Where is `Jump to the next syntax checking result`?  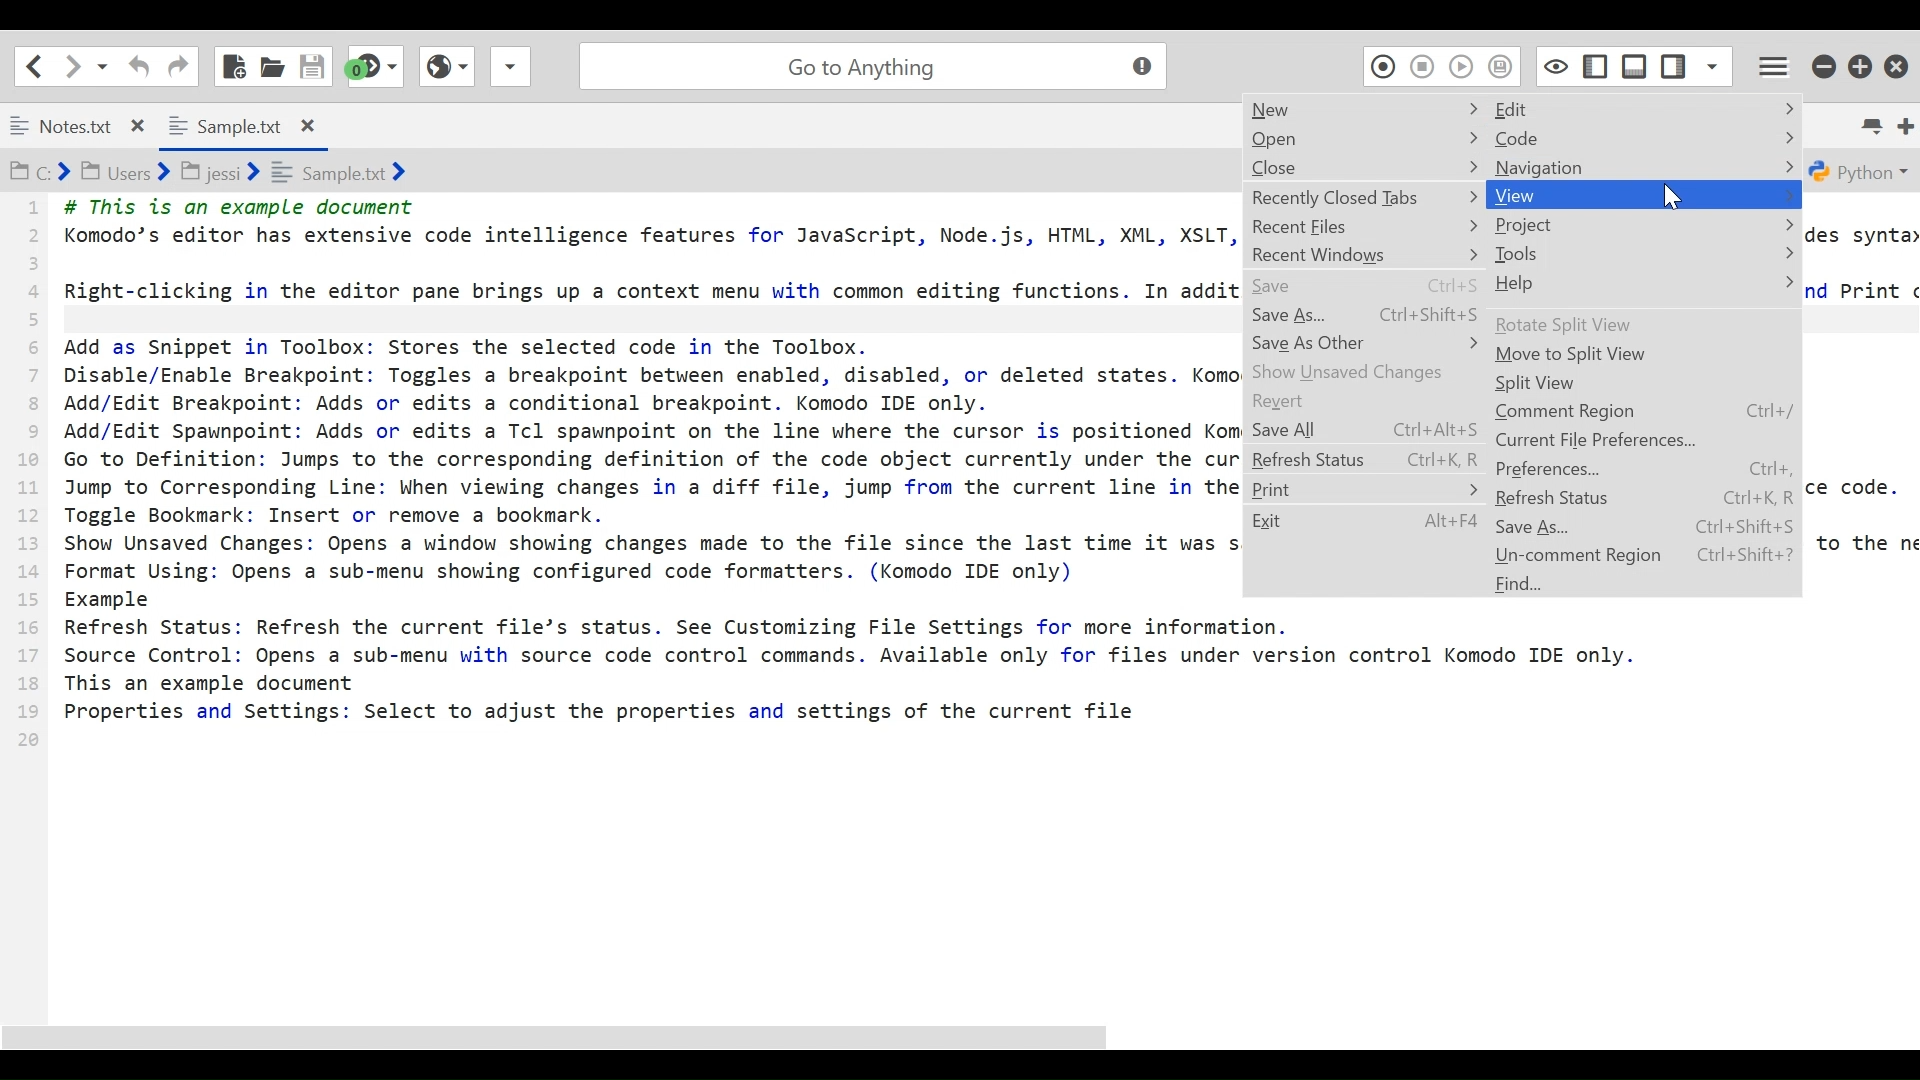 Jump to the next syntax checking result is located at coordinates (376, 66).